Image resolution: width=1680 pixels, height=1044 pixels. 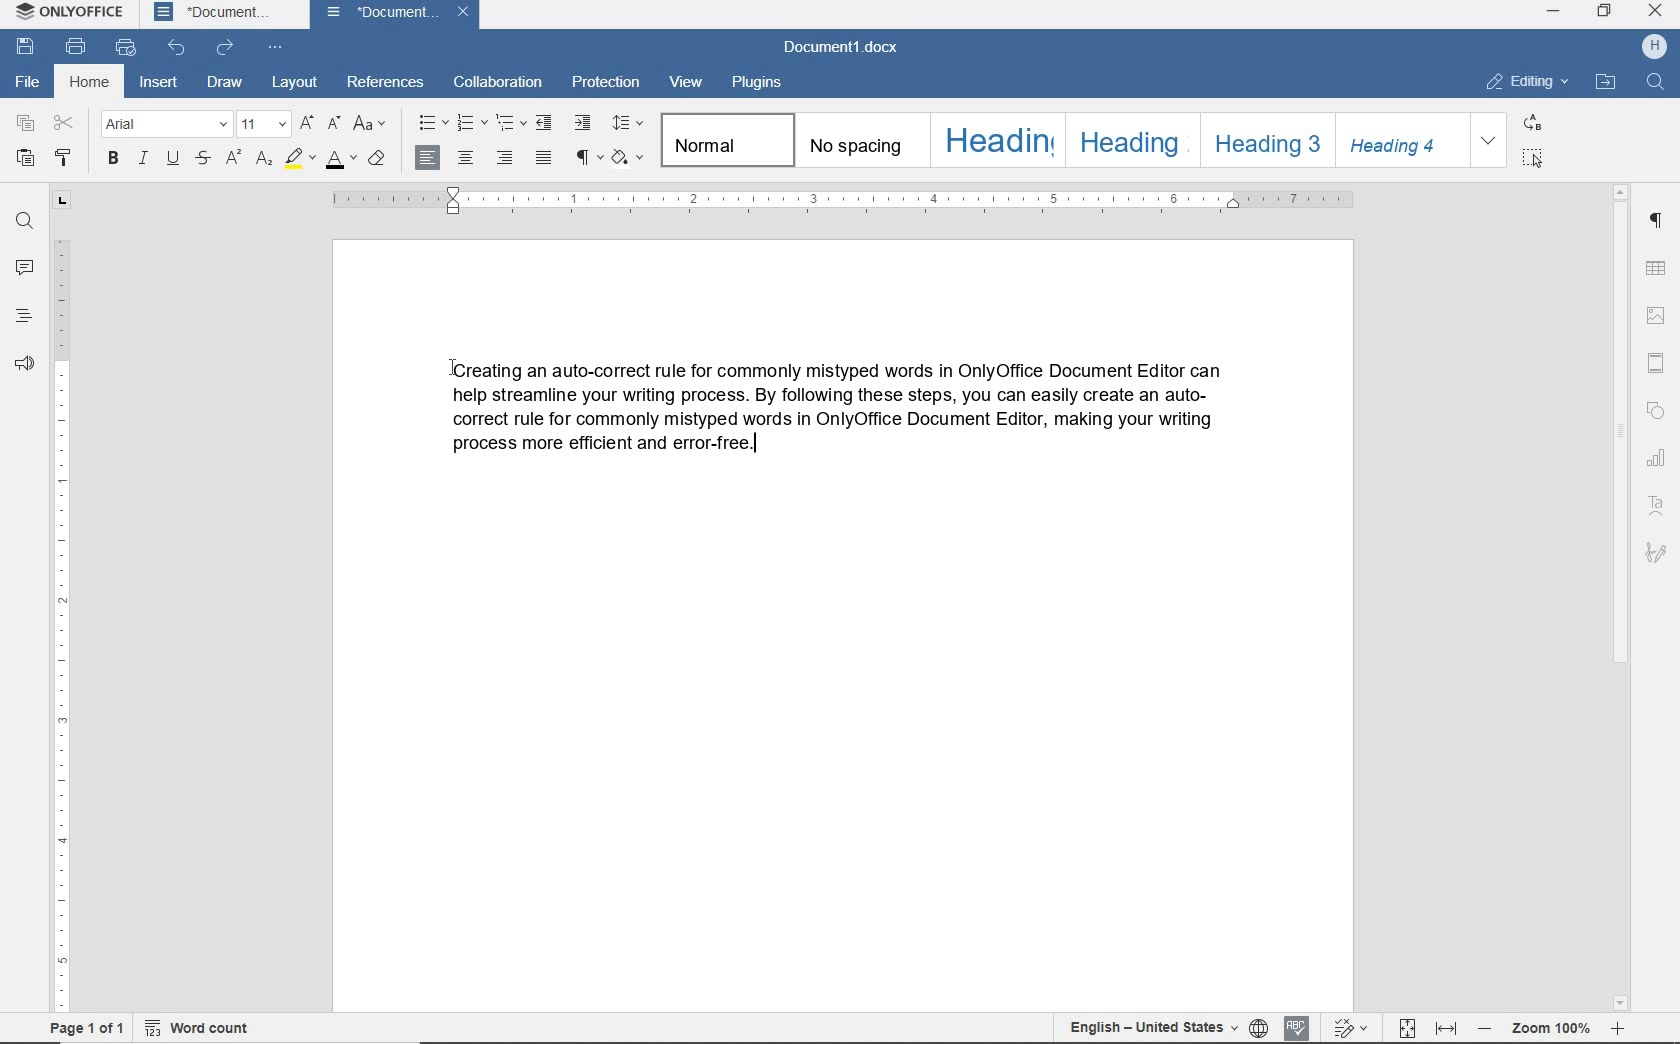 What do you see at coordinates (547, 124) in the screenshot?
I see `decrease indent` at bounding box center [547, 124].